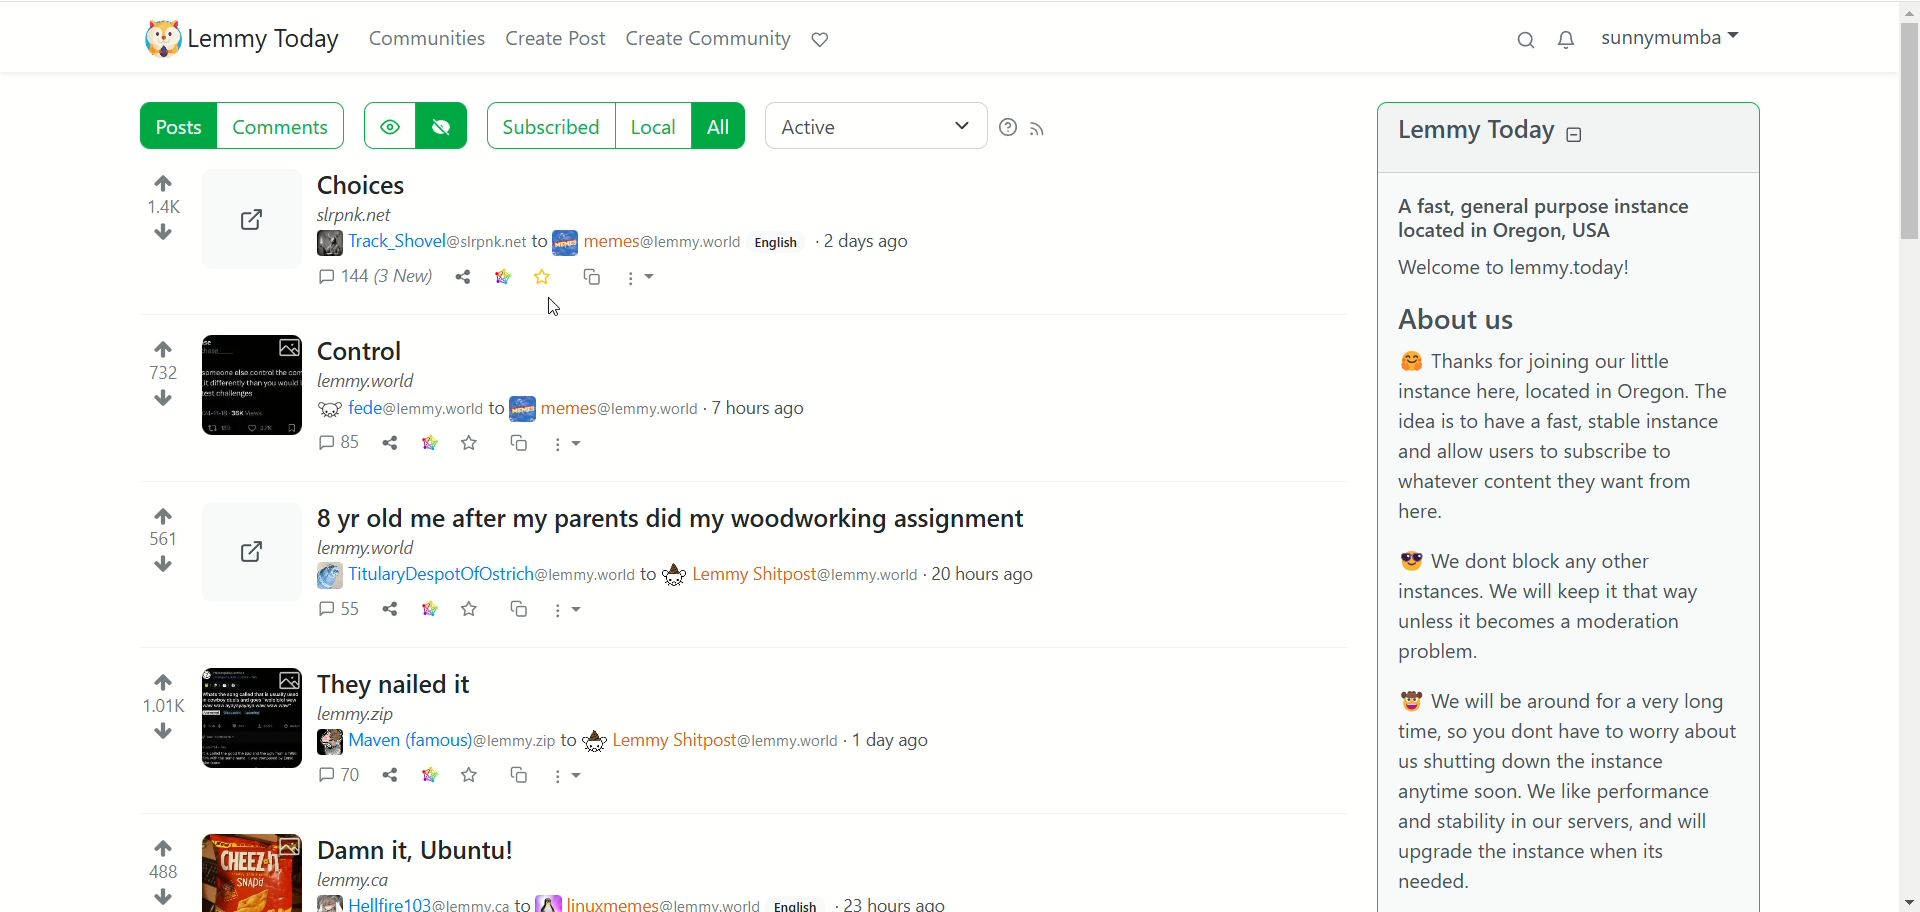 The width and height of the screenshot is (1920, 912). What do you see at coordinates (800, 904) in the screenshot?
I see `English` at bounding box center [800, 904].